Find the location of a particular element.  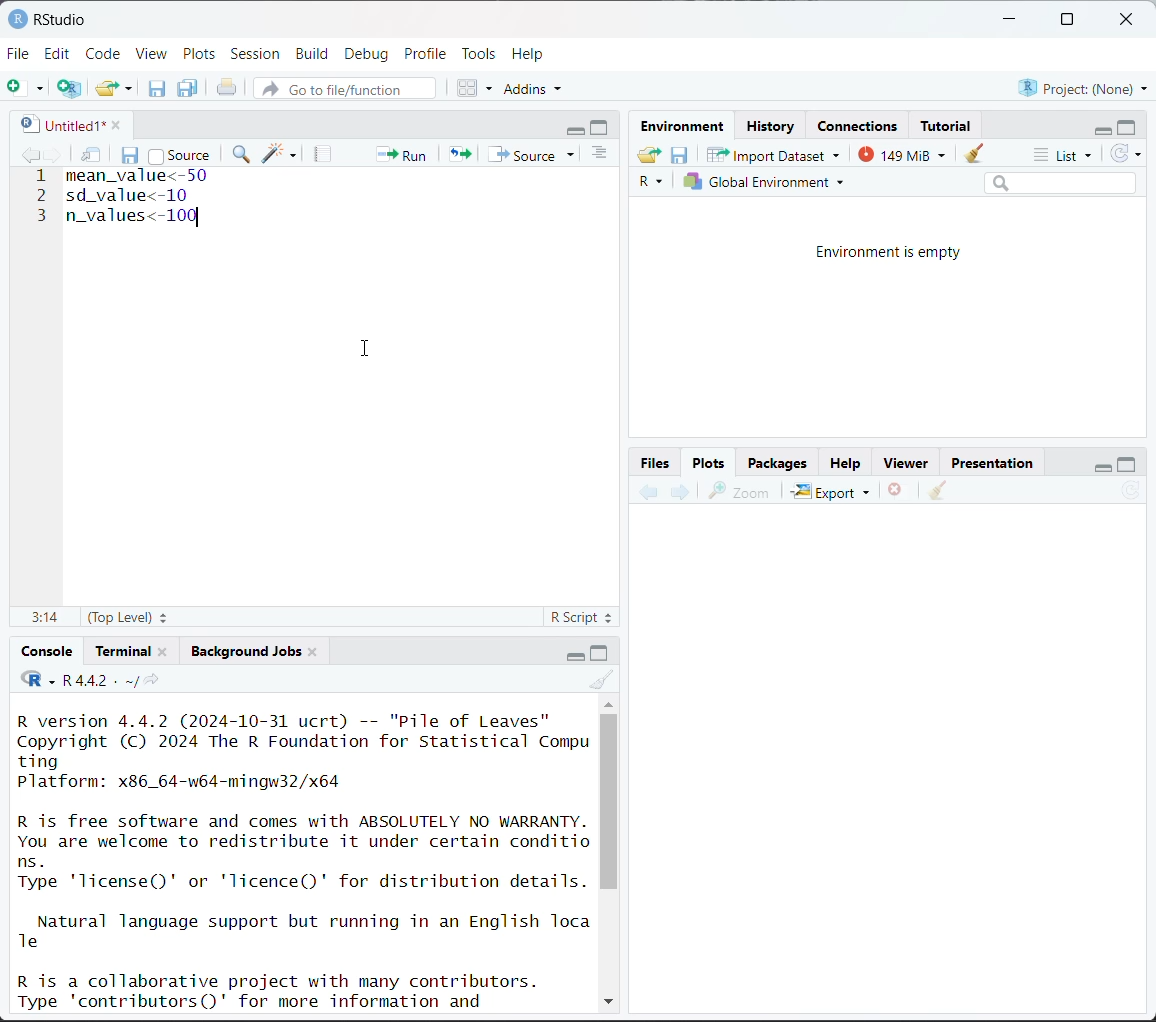

Packages is located at coordinates (777, 462).